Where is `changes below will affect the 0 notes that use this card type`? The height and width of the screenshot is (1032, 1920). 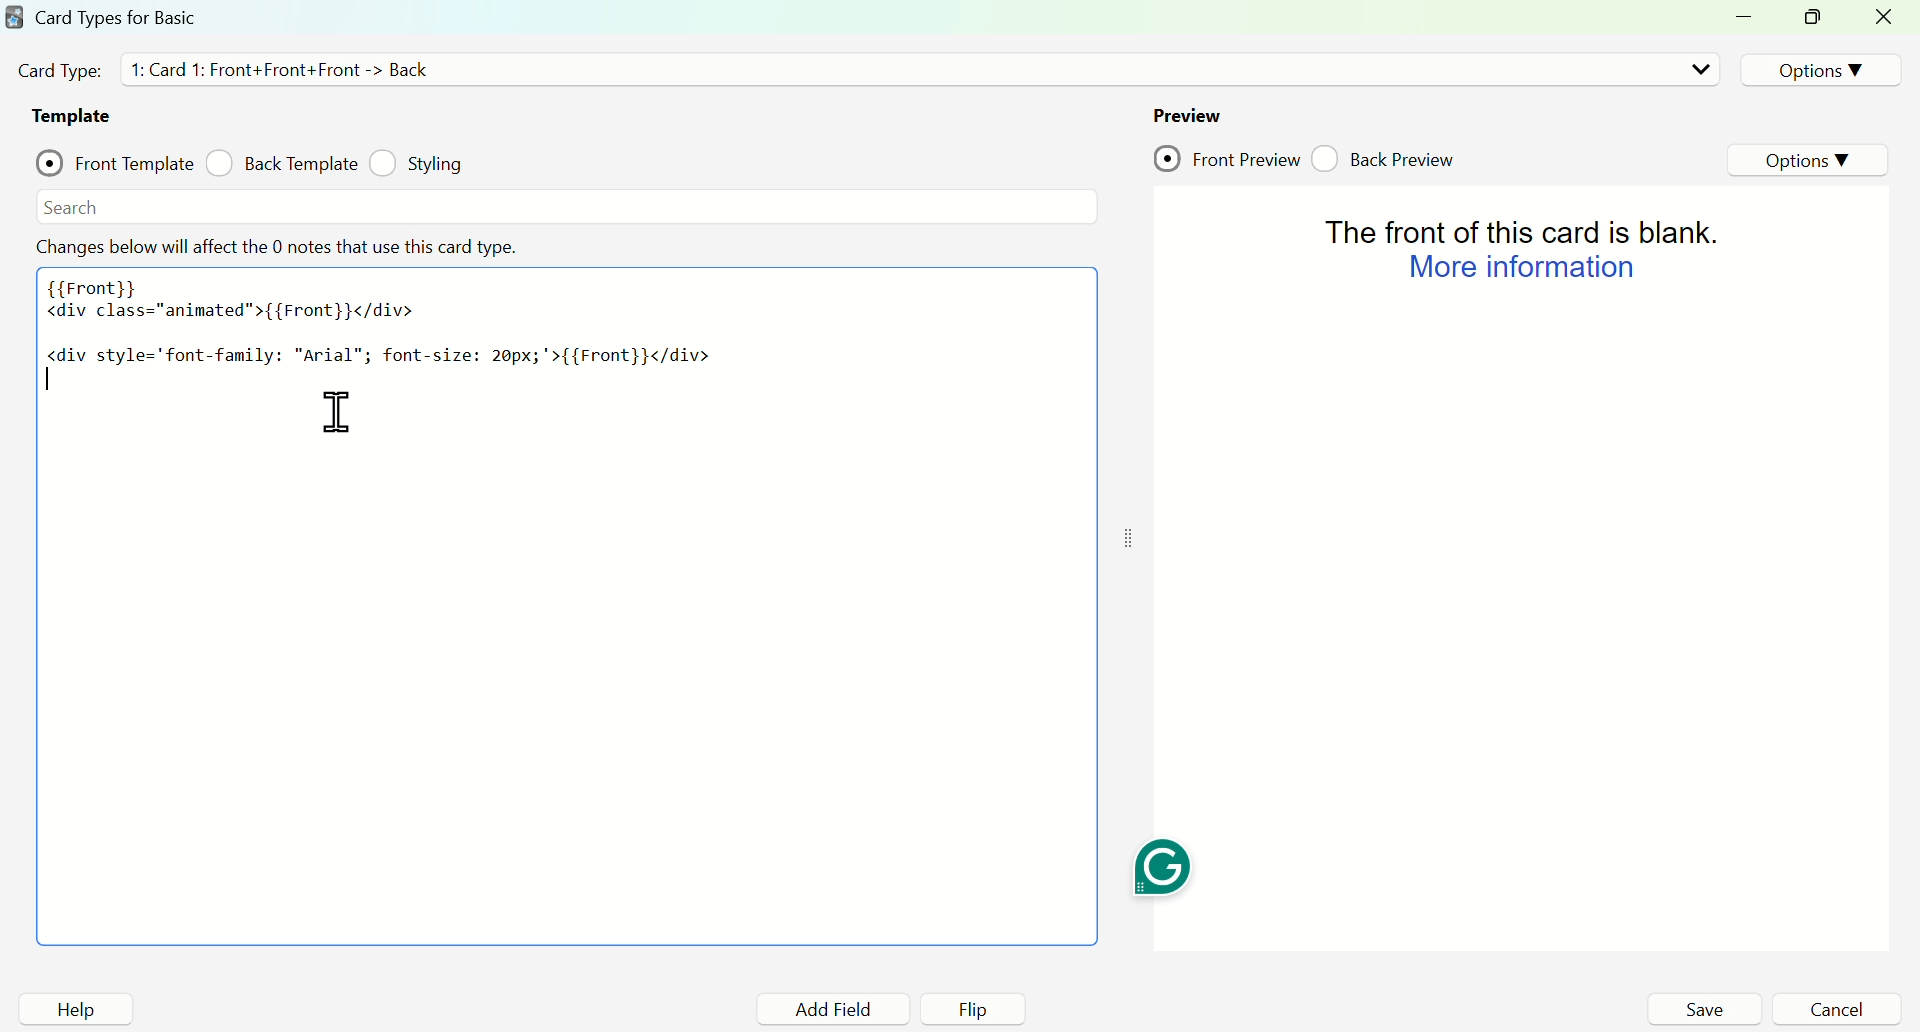 changes below will affect the 0 notes that use this card type is located at coordinates (281, 247).